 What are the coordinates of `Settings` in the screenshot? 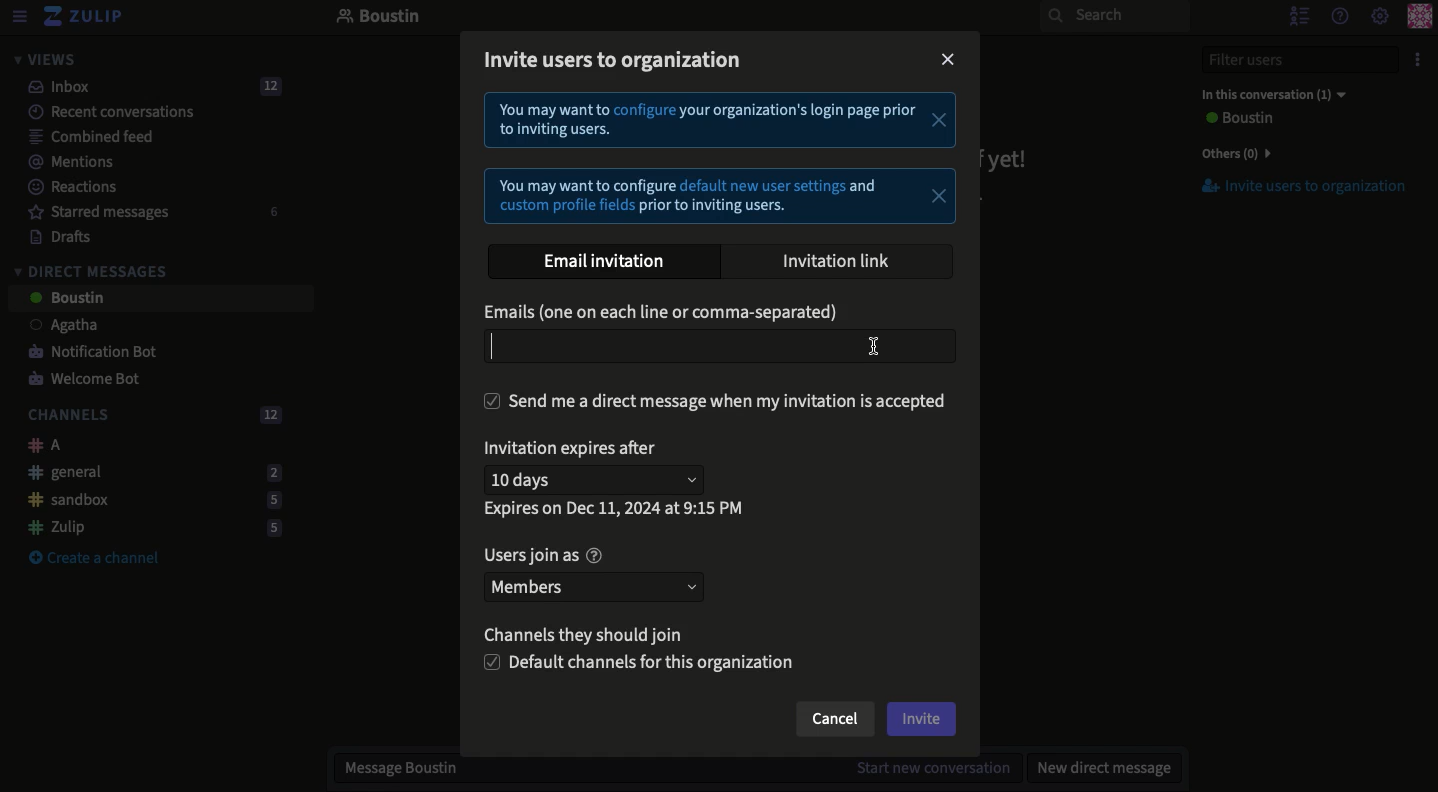 It's located at (1380, 17).